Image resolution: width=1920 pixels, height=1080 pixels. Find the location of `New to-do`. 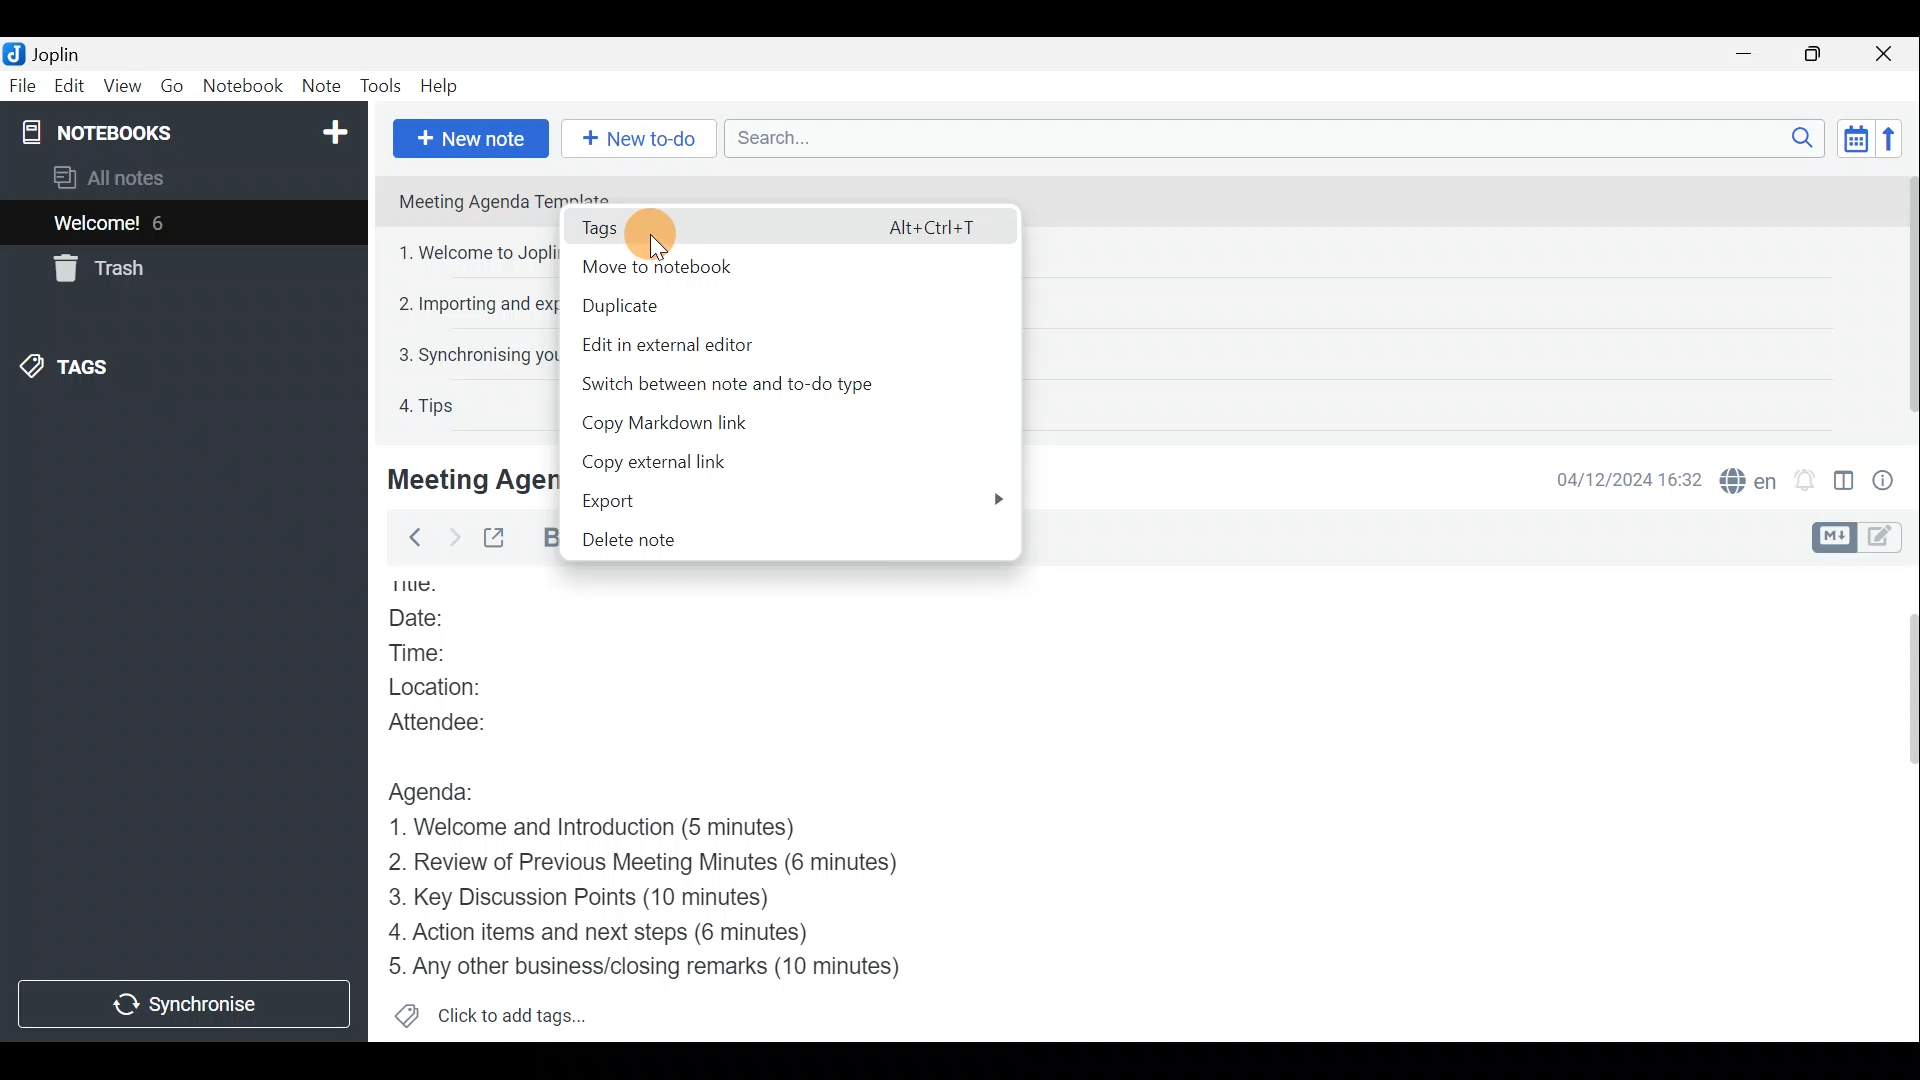

New to-do is located at coordinates (629, 134).